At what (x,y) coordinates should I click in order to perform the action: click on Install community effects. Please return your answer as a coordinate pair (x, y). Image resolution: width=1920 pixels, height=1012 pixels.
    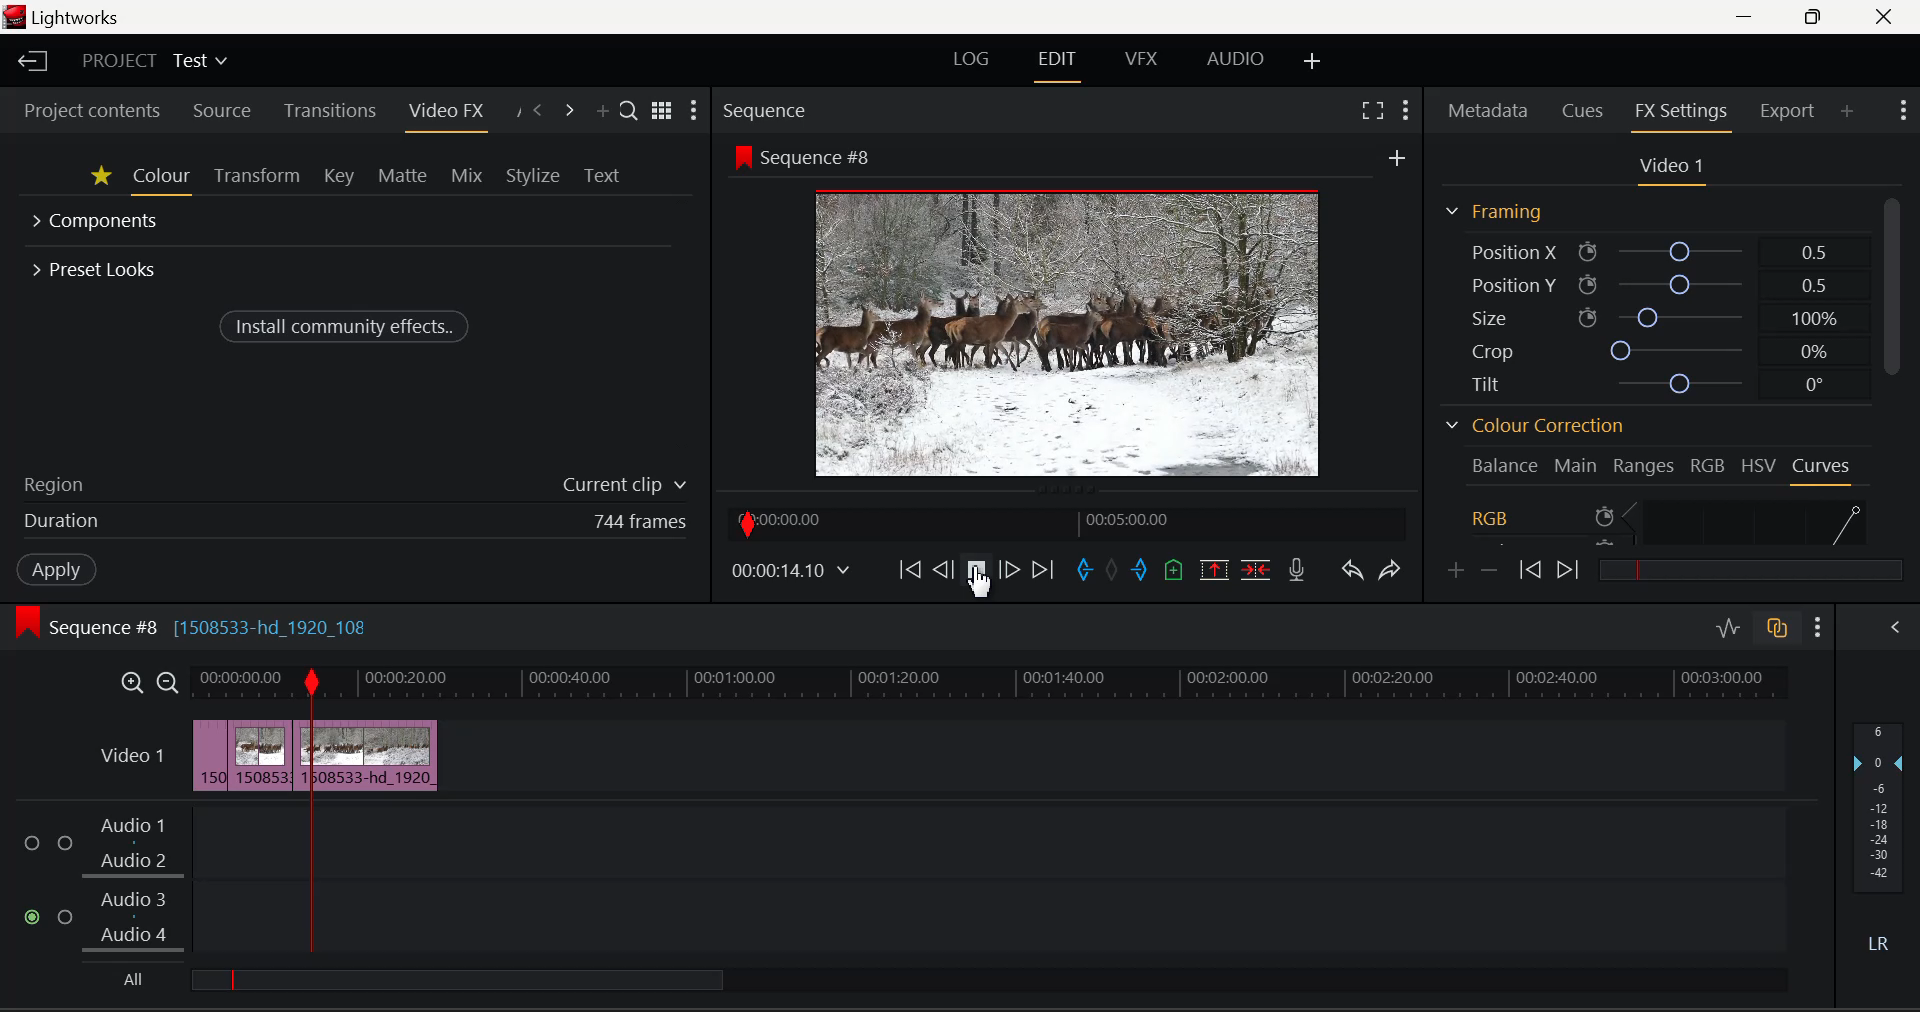
    Looking at the image, I should click on (347, 325).